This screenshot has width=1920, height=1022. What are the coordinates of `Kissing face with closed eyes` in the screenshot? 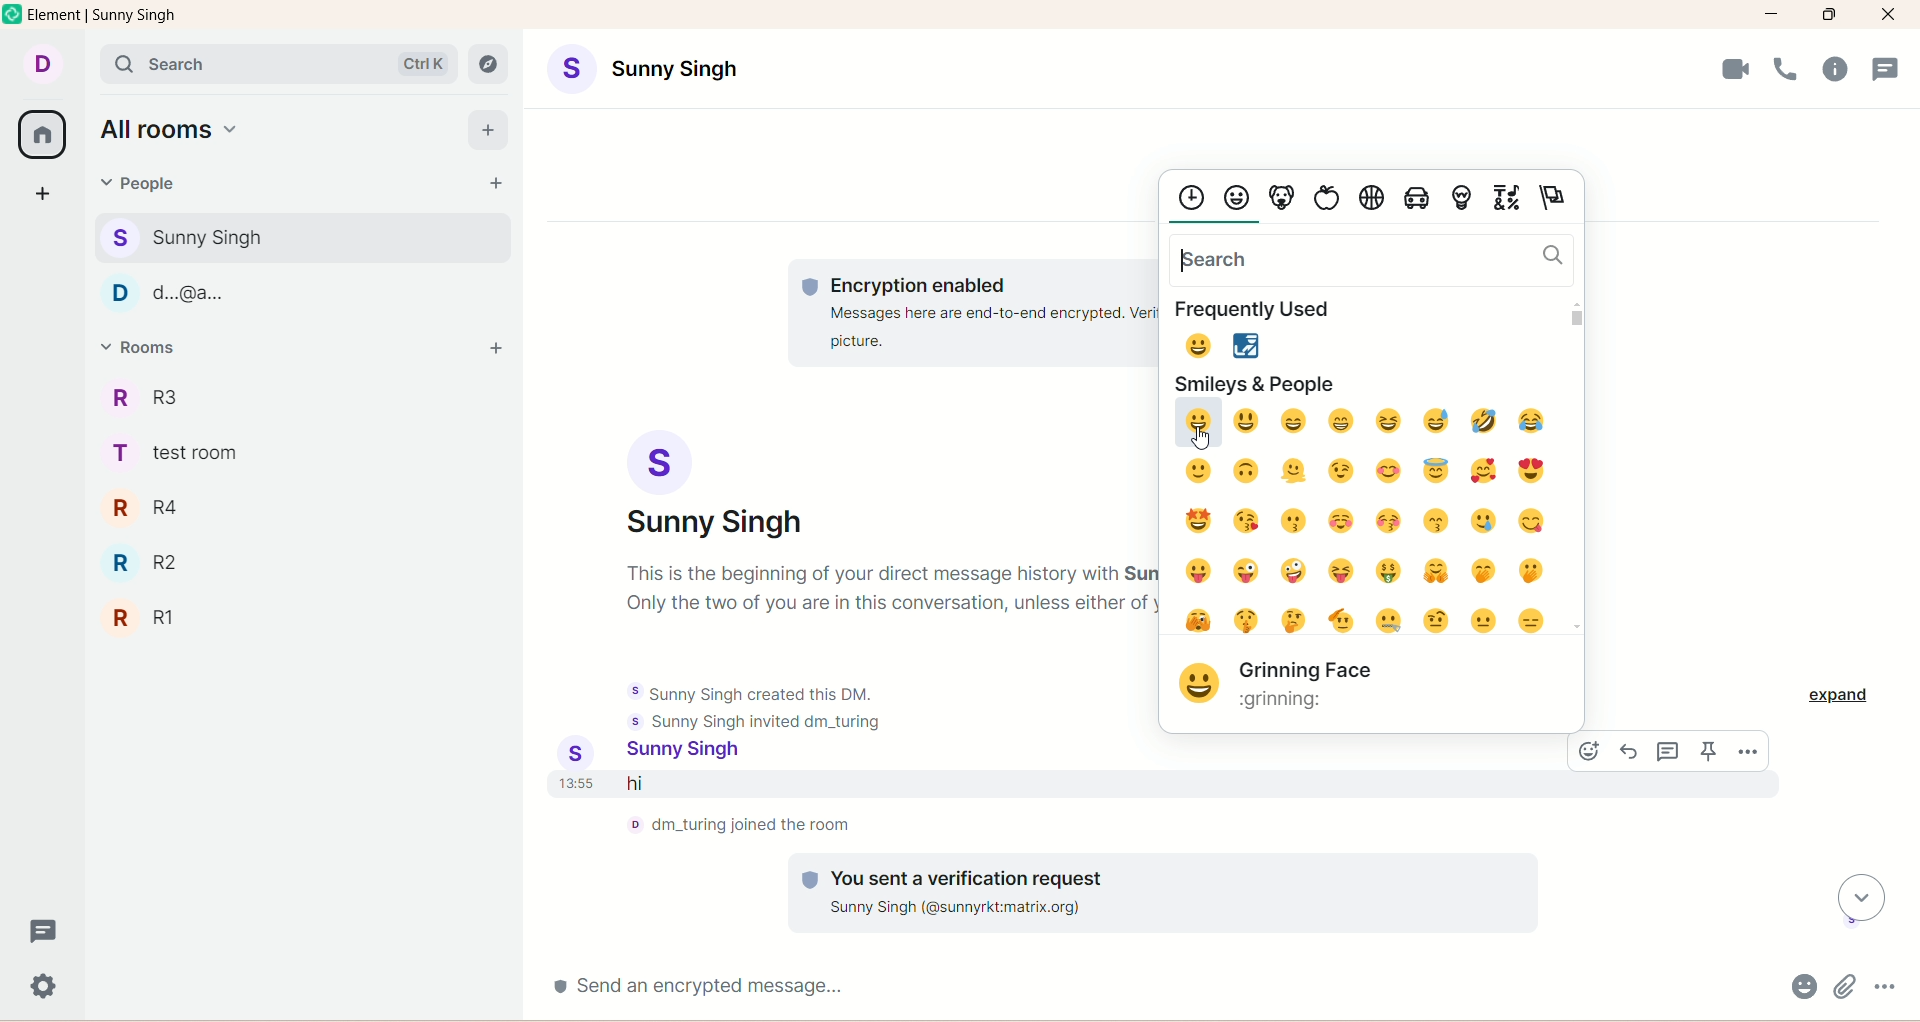 It's located at (1388, 521).